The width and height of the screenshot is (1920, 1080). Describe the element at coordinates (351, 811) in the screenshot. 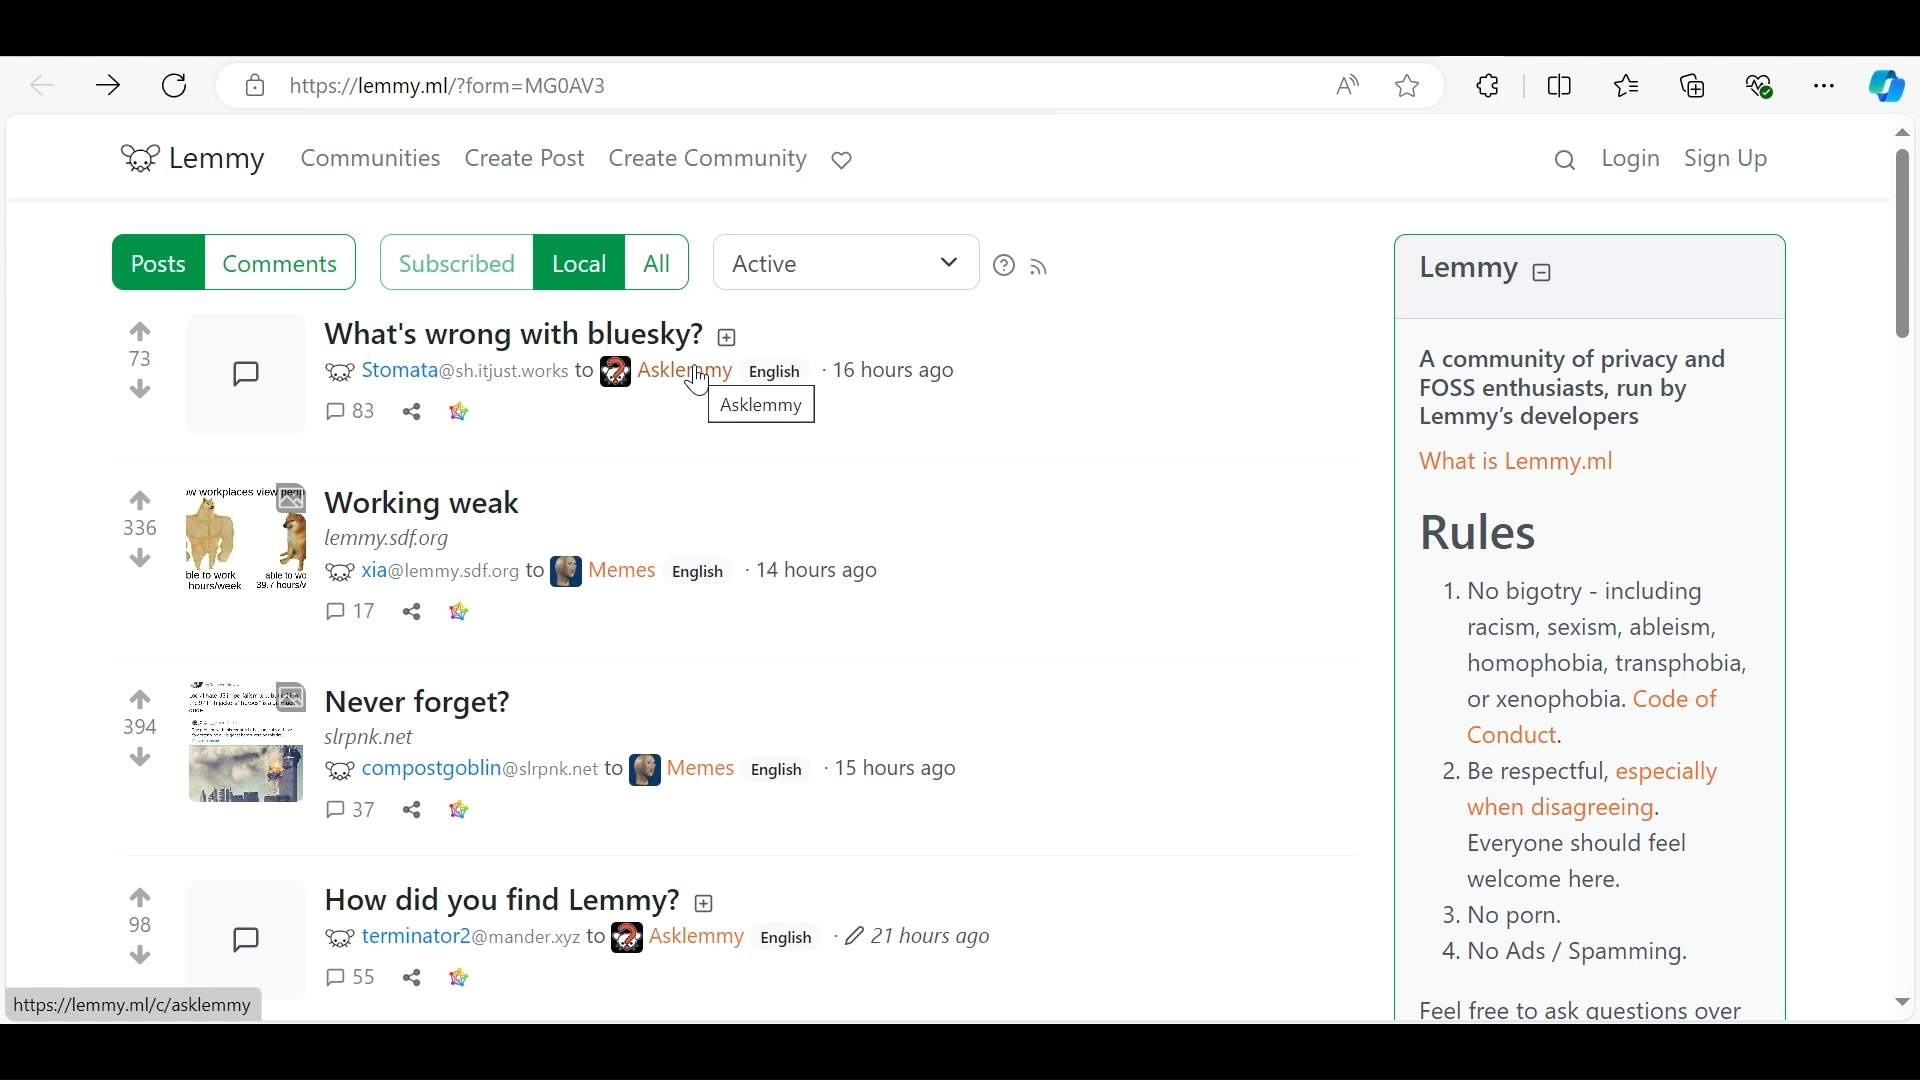

I see `Comments` at that location.